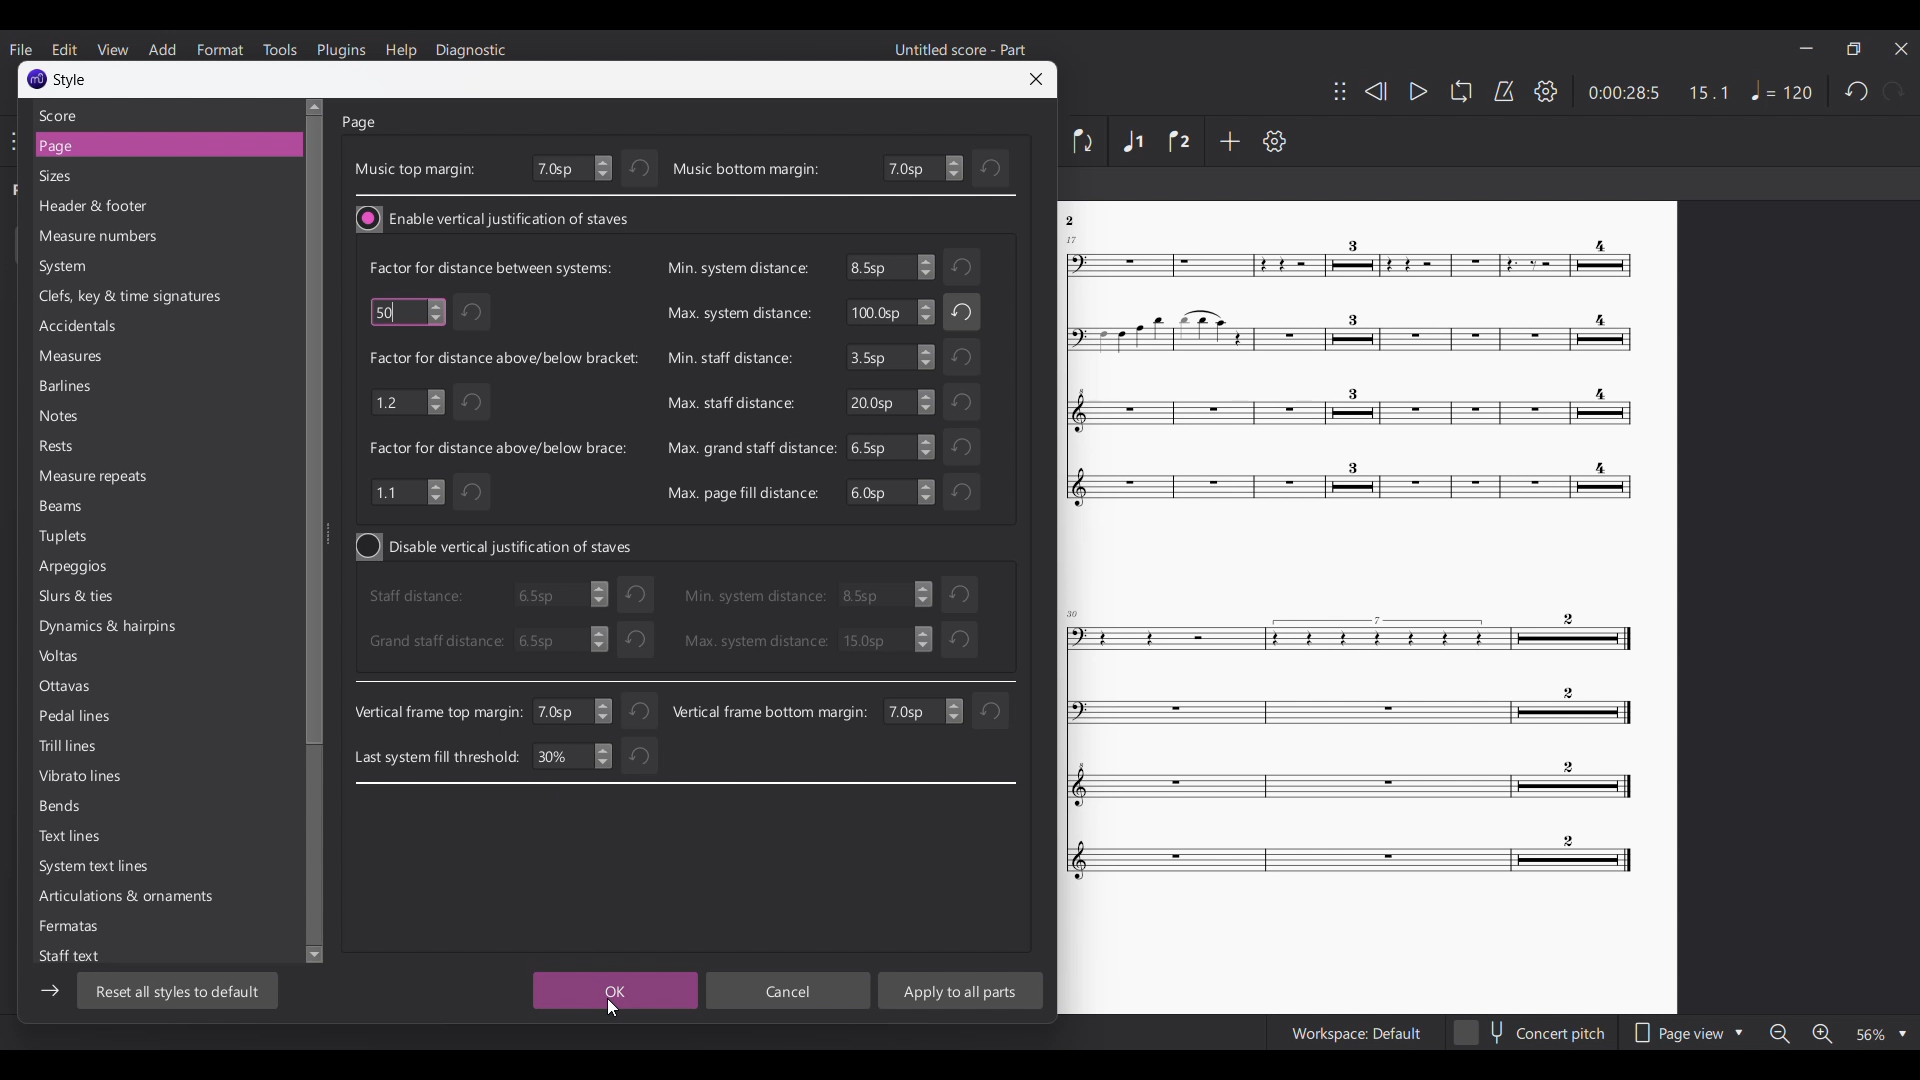  What do you see at coordinates (177, 990) in the screenshot?
I see `Reset to default` at bounding box center [177, 990].